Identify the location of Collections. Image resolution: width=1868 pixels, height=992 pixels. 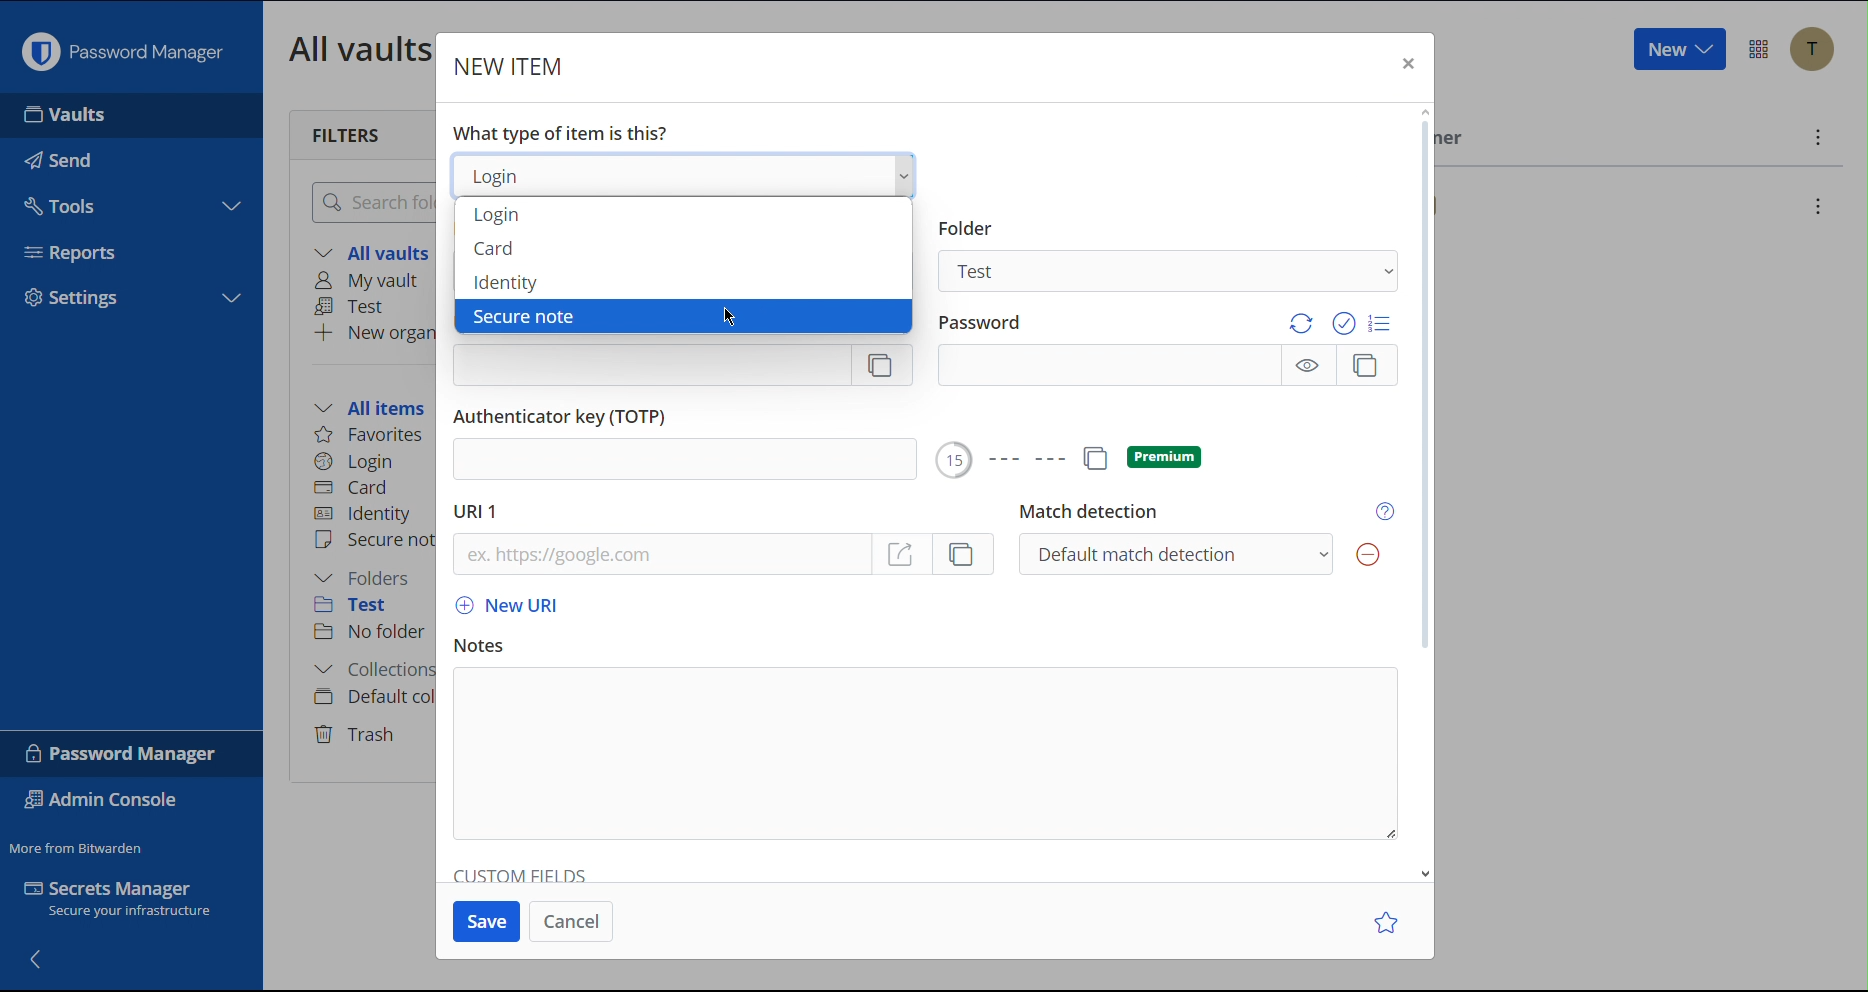
(369, 672).